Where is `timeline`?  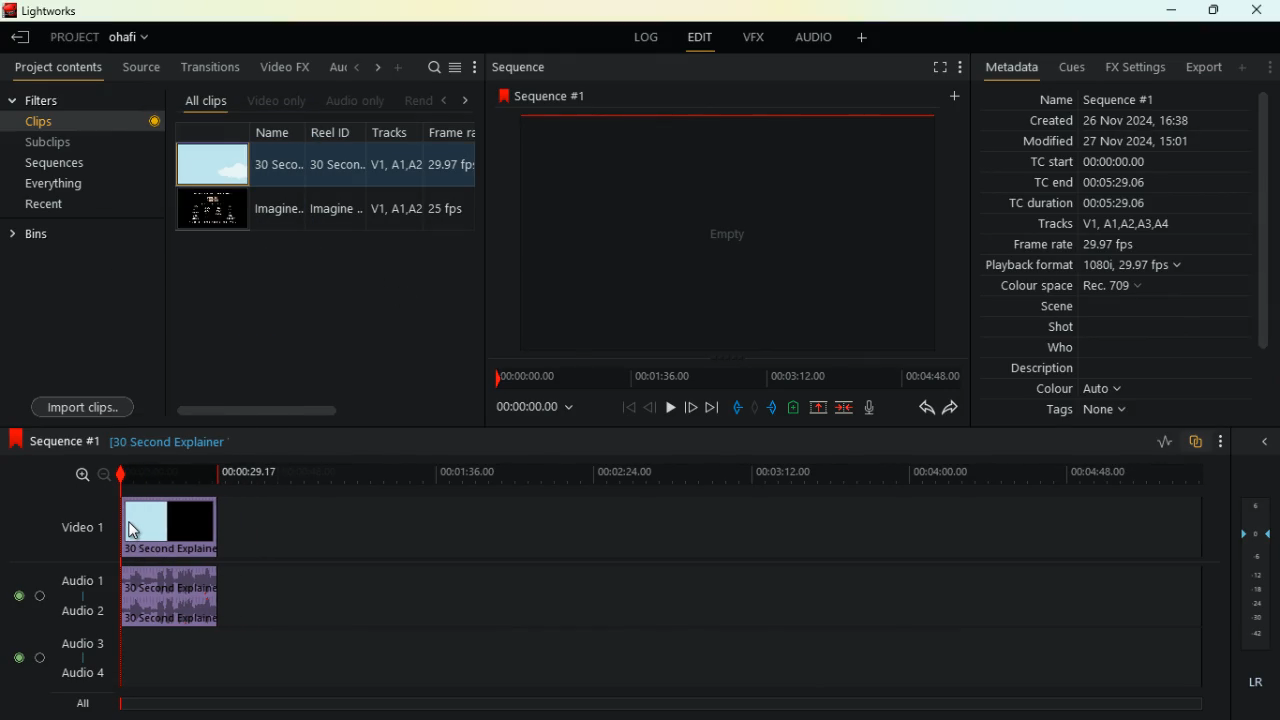
timeline is located at coordinates (722, 375).